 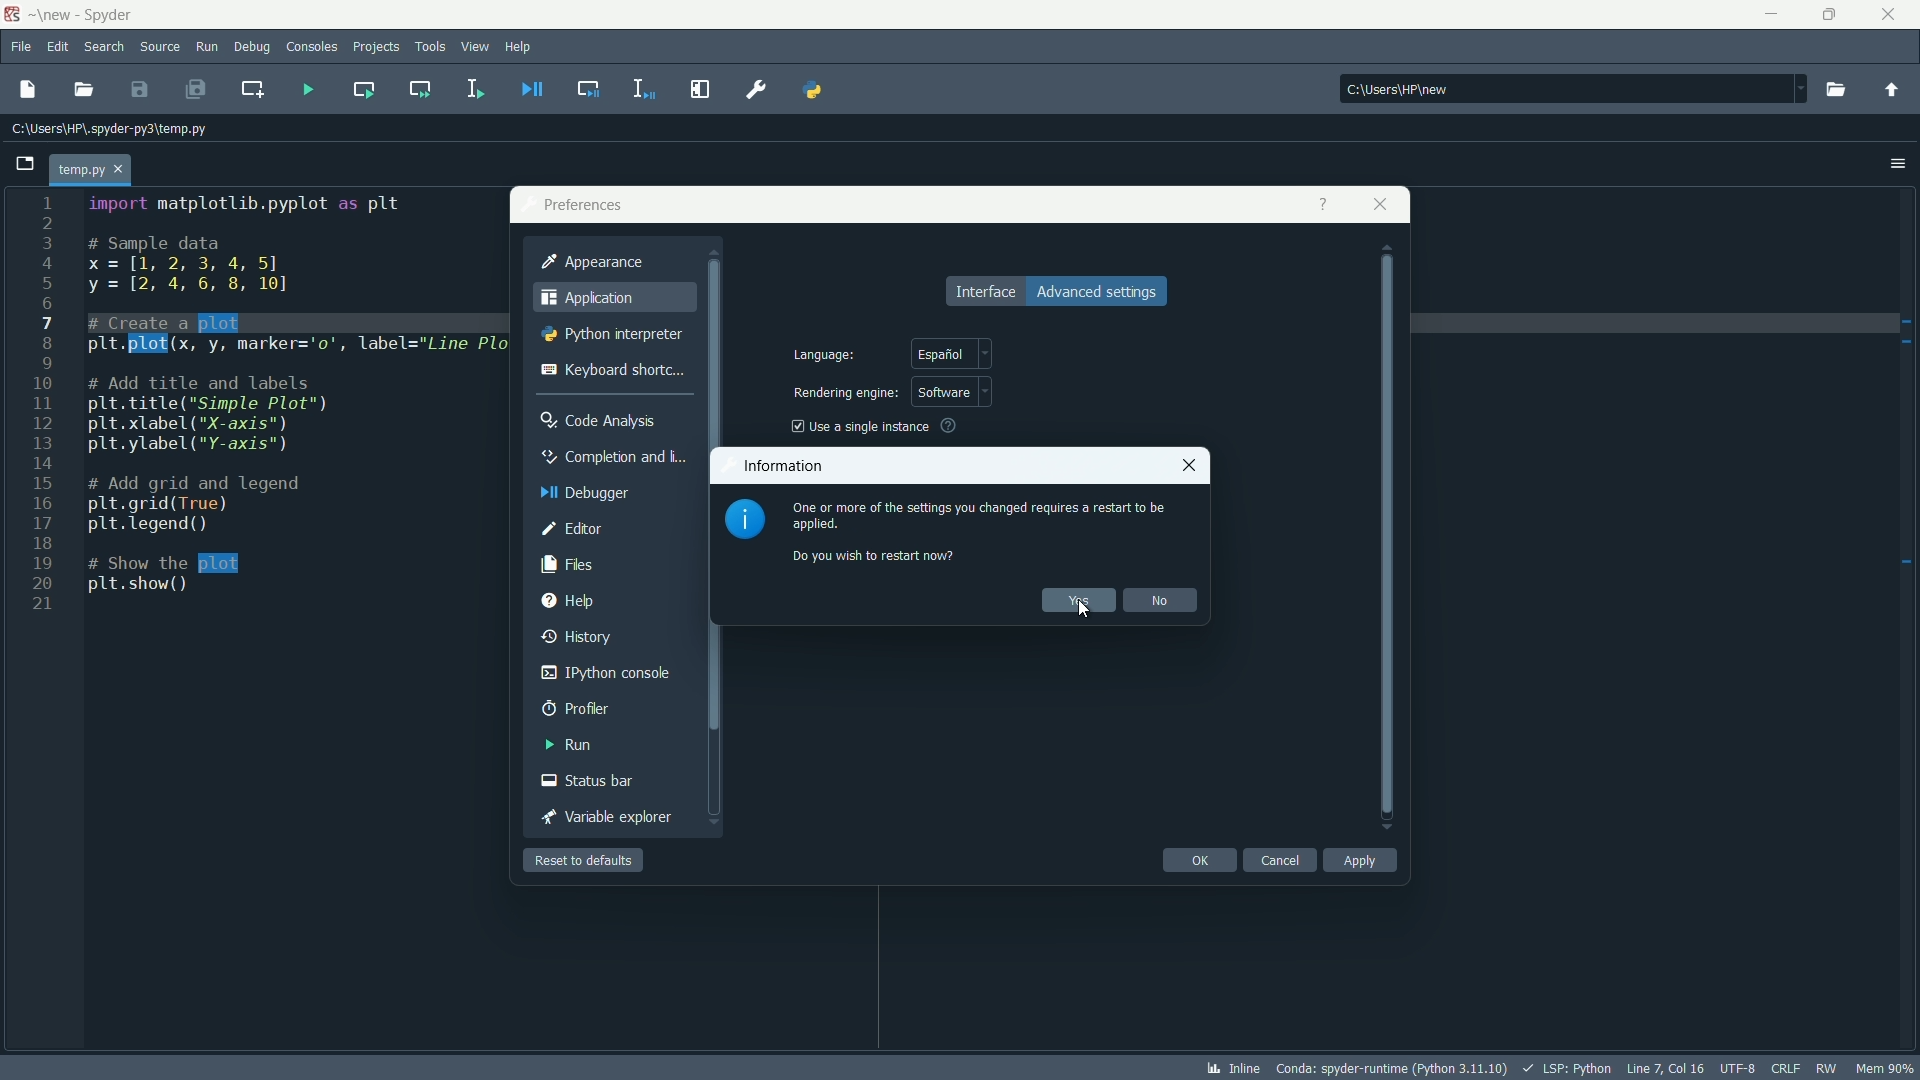 I want to click on file tab, so click(x=91, y=169).